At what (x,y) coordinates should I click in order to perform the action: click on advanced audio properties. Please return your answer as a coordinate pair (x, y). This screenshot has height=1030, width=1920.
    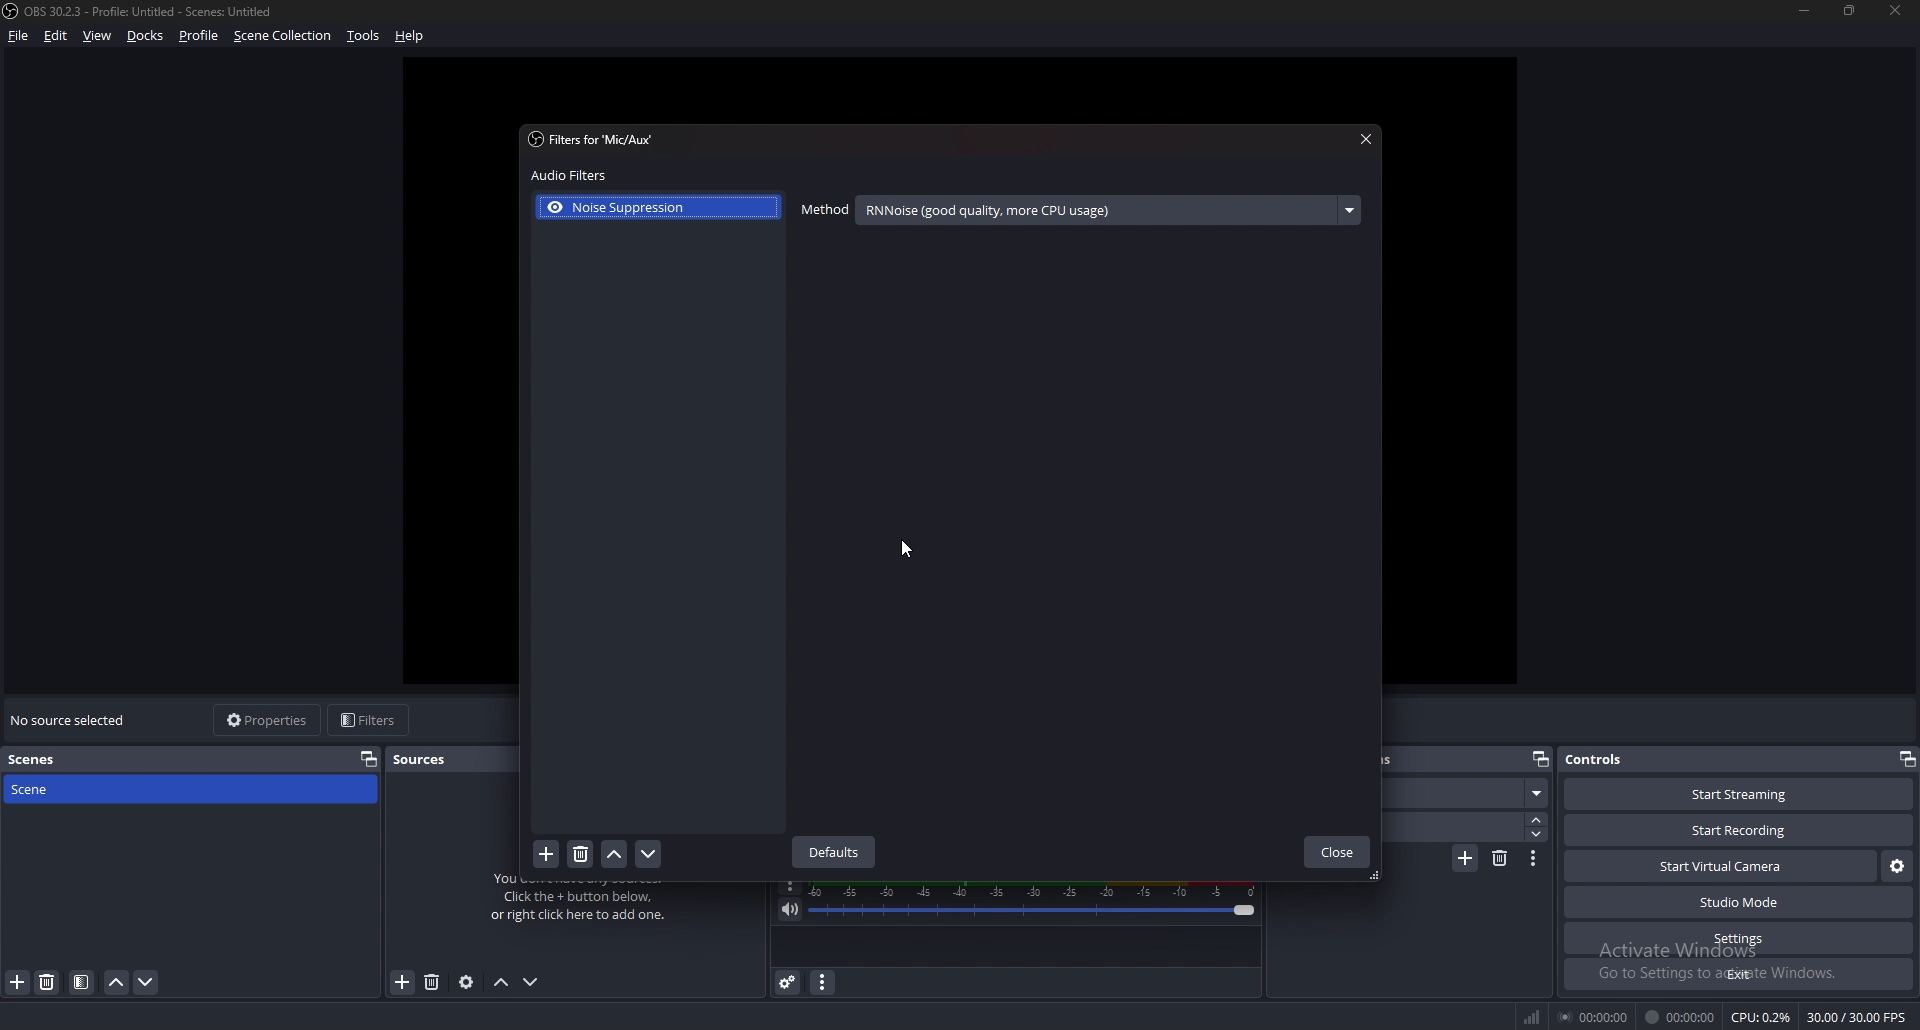
    Looking at the image, I should click on (788, 982).